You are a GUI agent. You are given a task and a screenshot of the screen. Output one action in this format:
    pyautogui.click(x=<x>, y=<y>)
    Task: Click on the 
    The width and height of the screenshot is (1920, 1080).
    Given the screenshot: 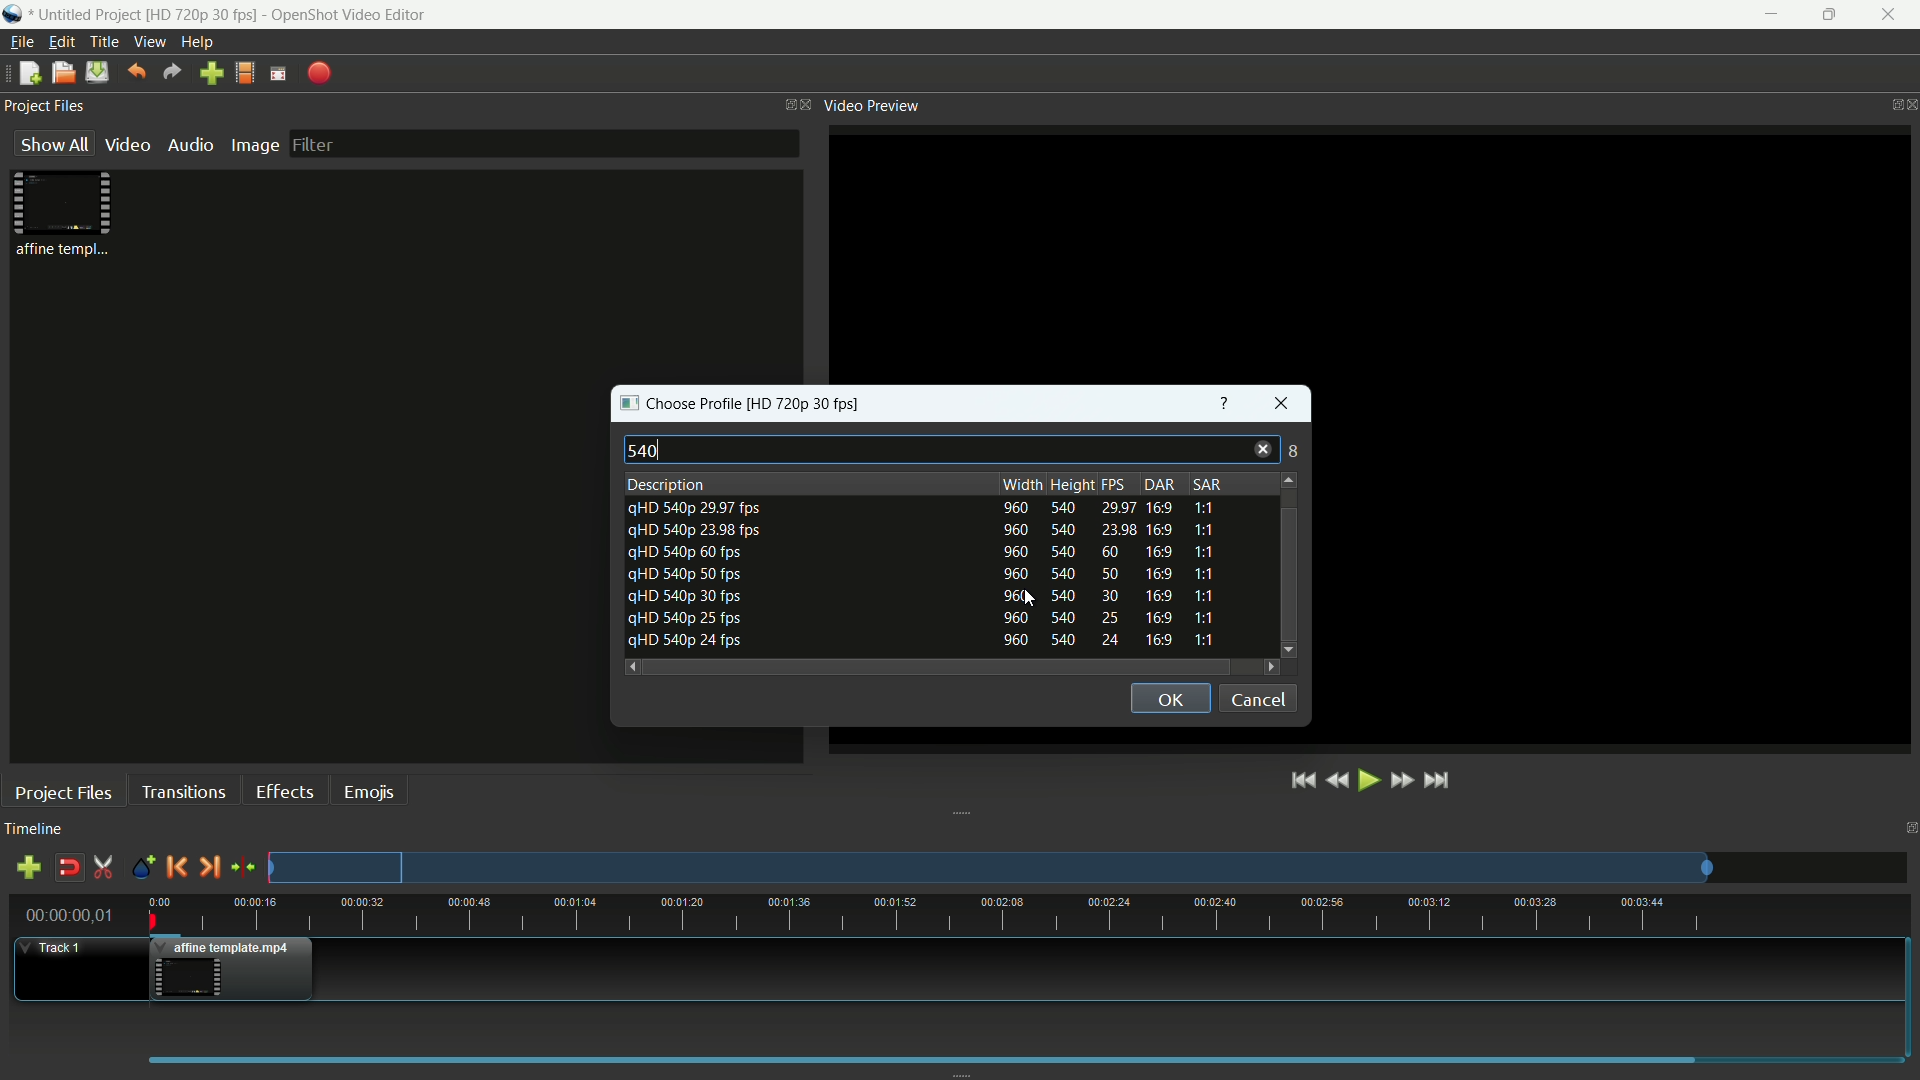 What is the action you would take?
    pyautogui.click(x=1244, y=412)
    